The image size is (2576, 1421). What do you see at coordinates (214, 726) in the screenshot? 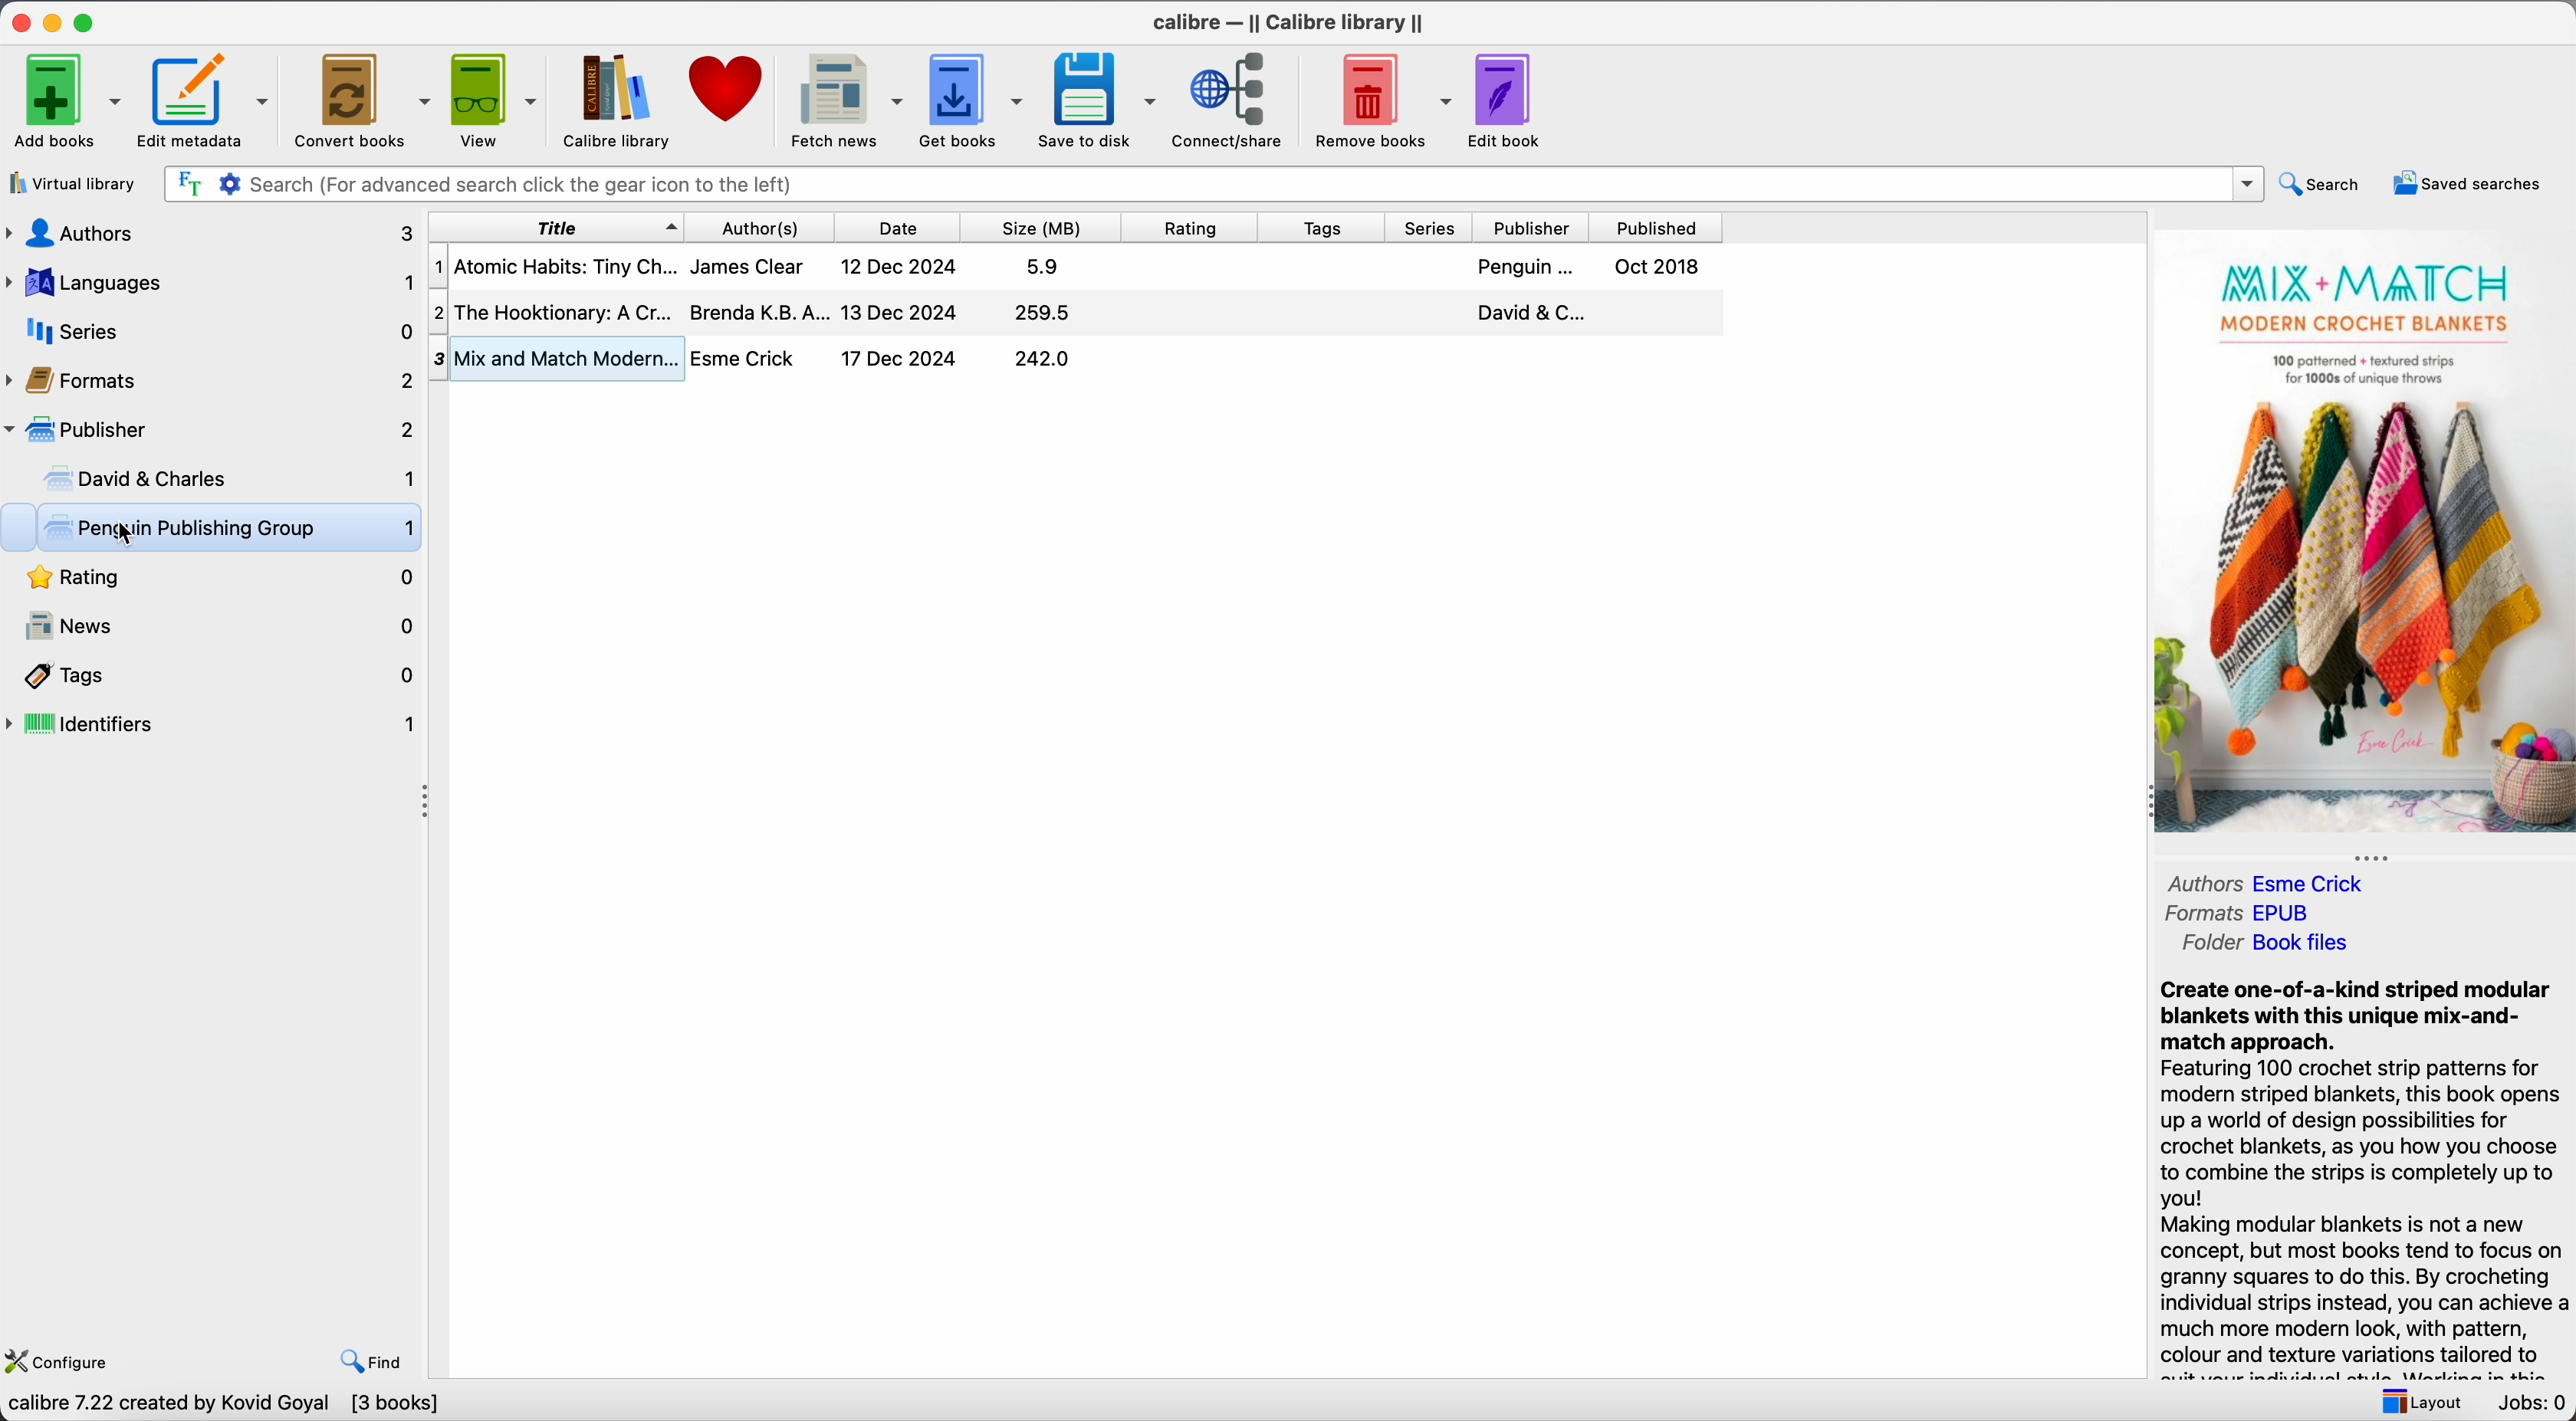
I see `identifiers` at bounding box center [214, 726].